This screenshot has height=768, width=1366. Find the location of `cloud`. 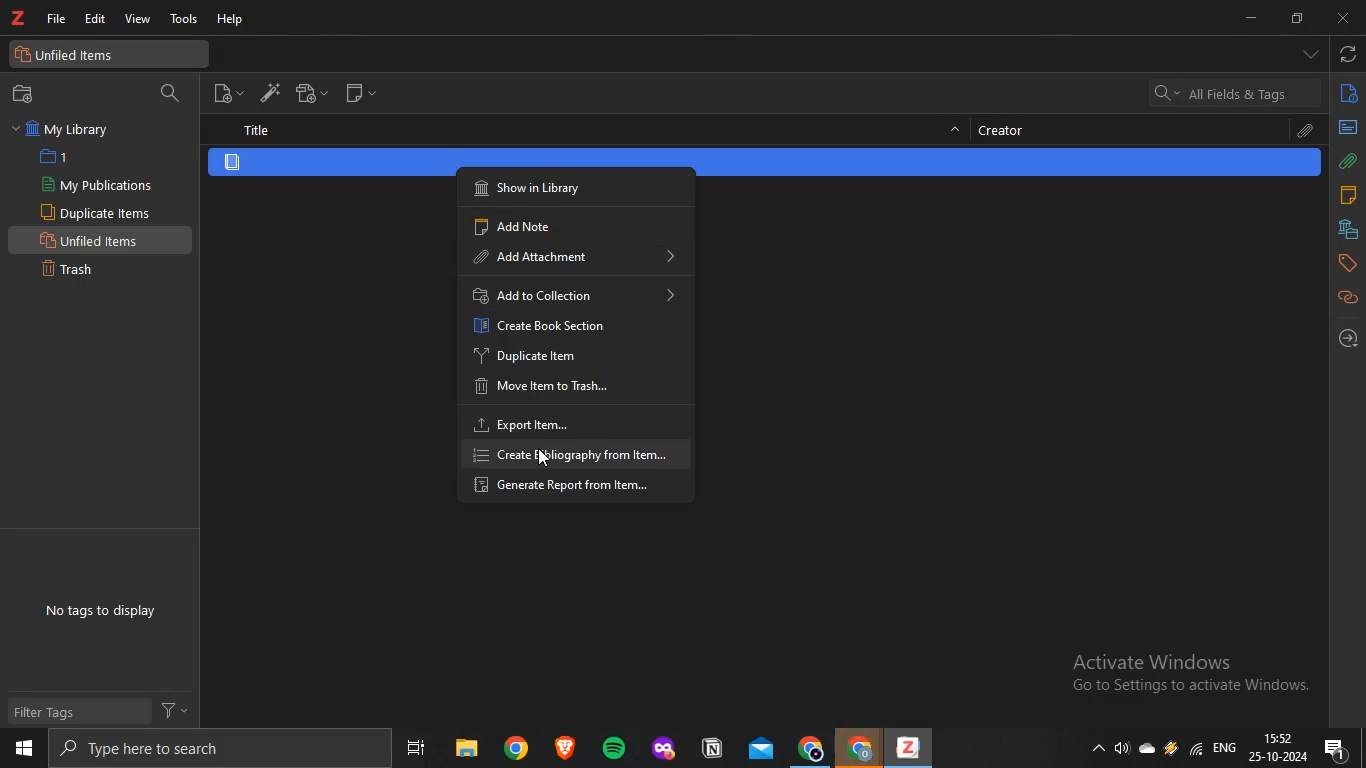

cloud is located at coordinates (1150, 746).